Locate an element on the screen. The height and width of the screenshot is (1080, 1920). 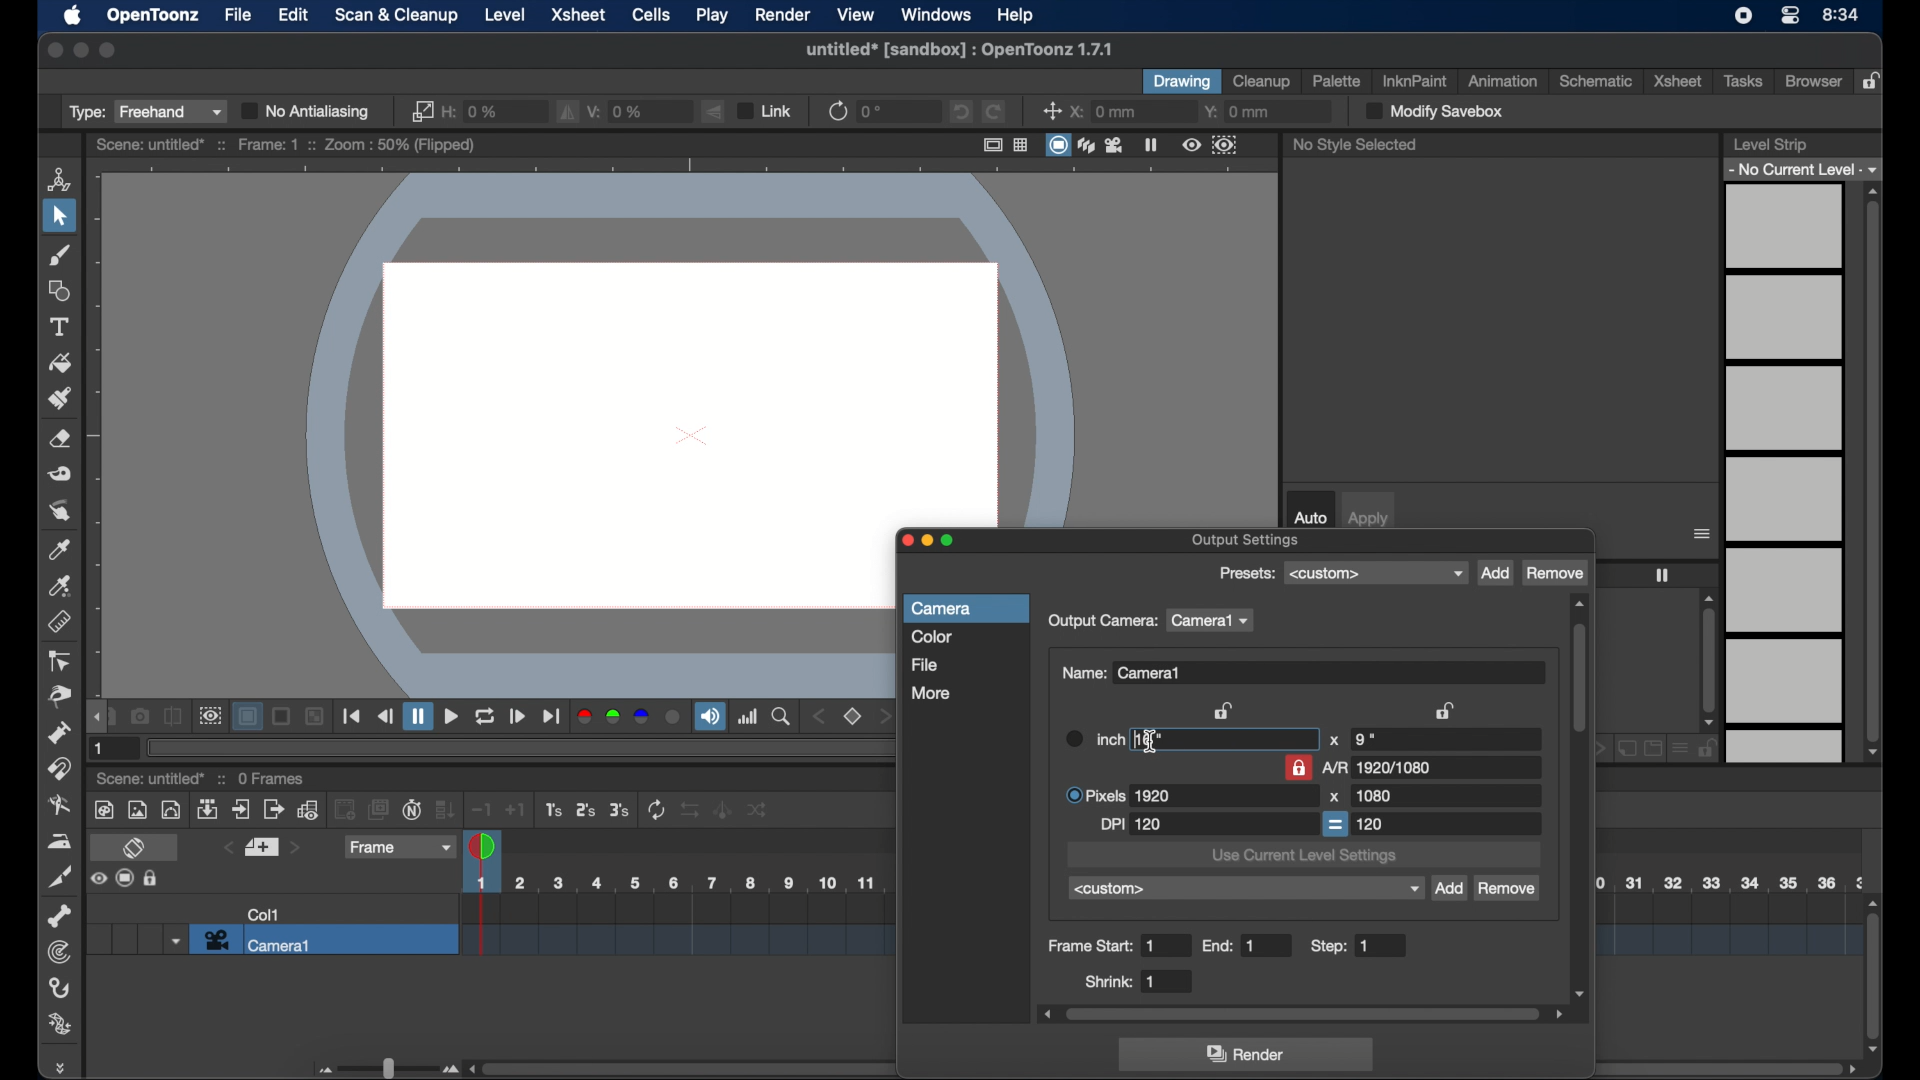
play is located at coordinates (713, 16).